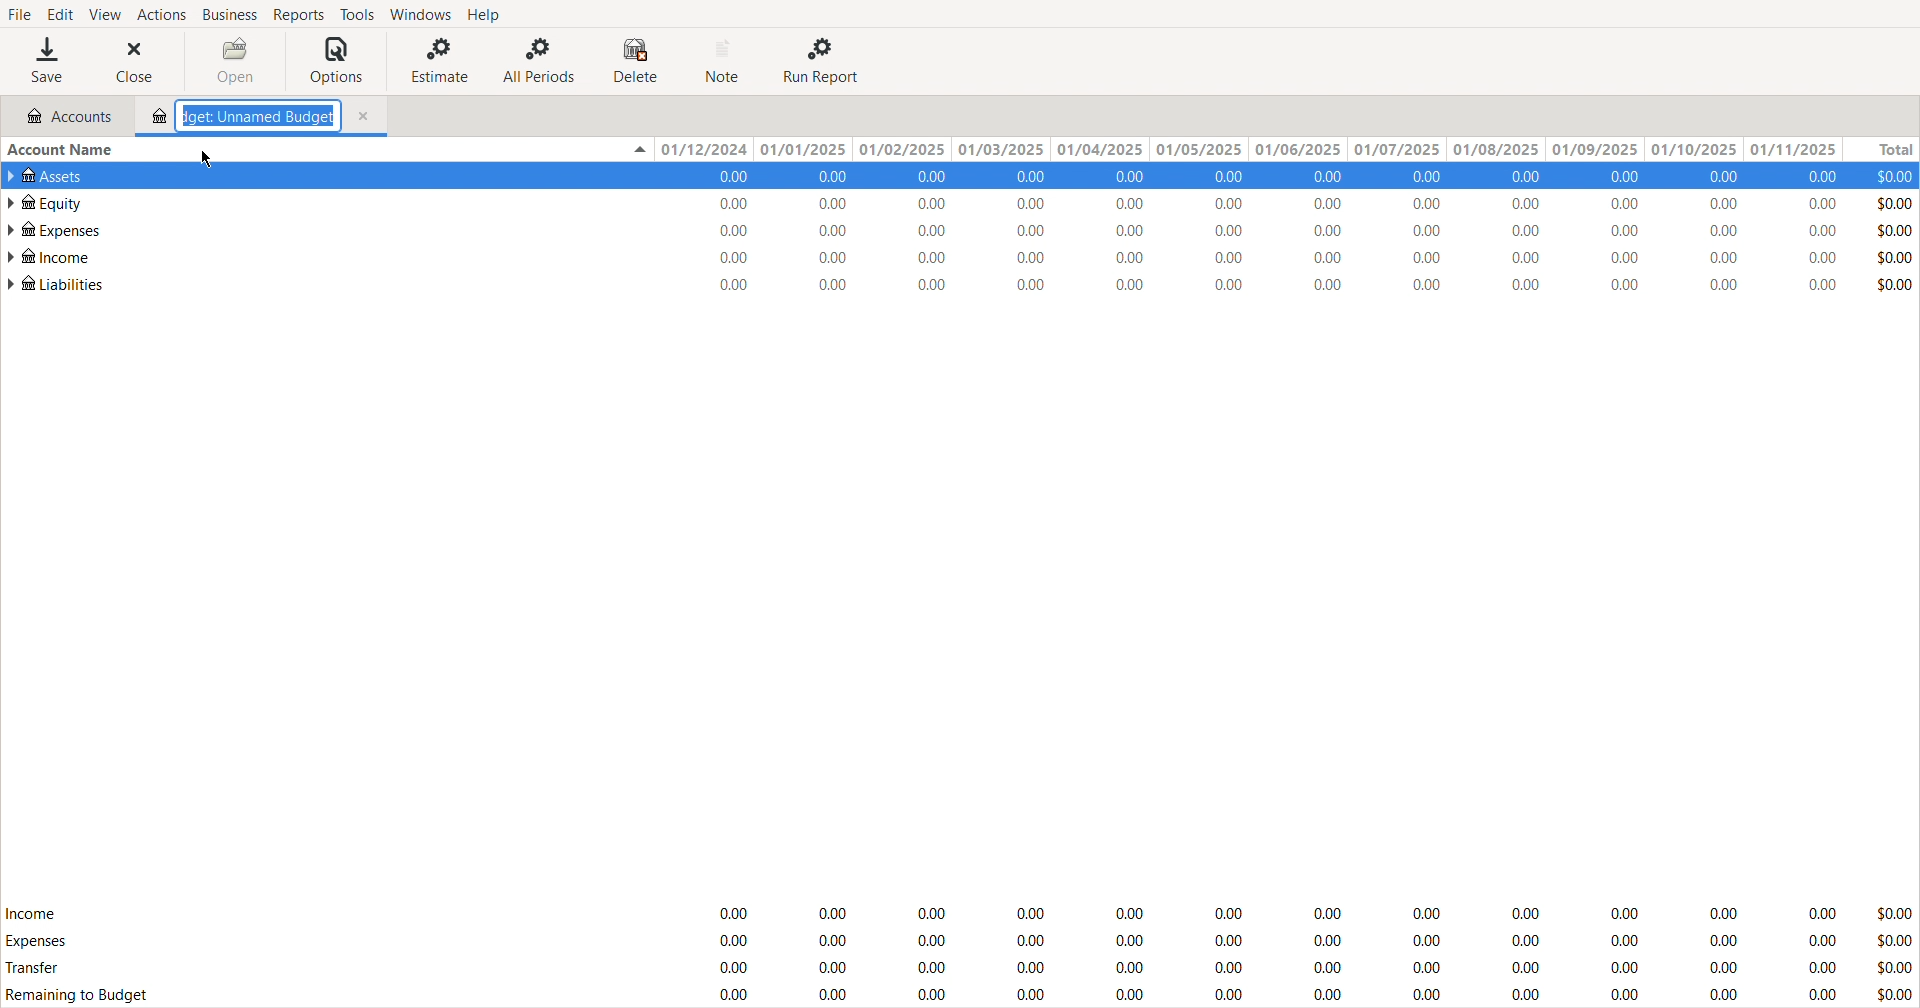 The image size is (1920, 1008). What do you see at coordinates (1879, 146) in the screenshot?
I see `Total` at bounding box center [1879, 146].